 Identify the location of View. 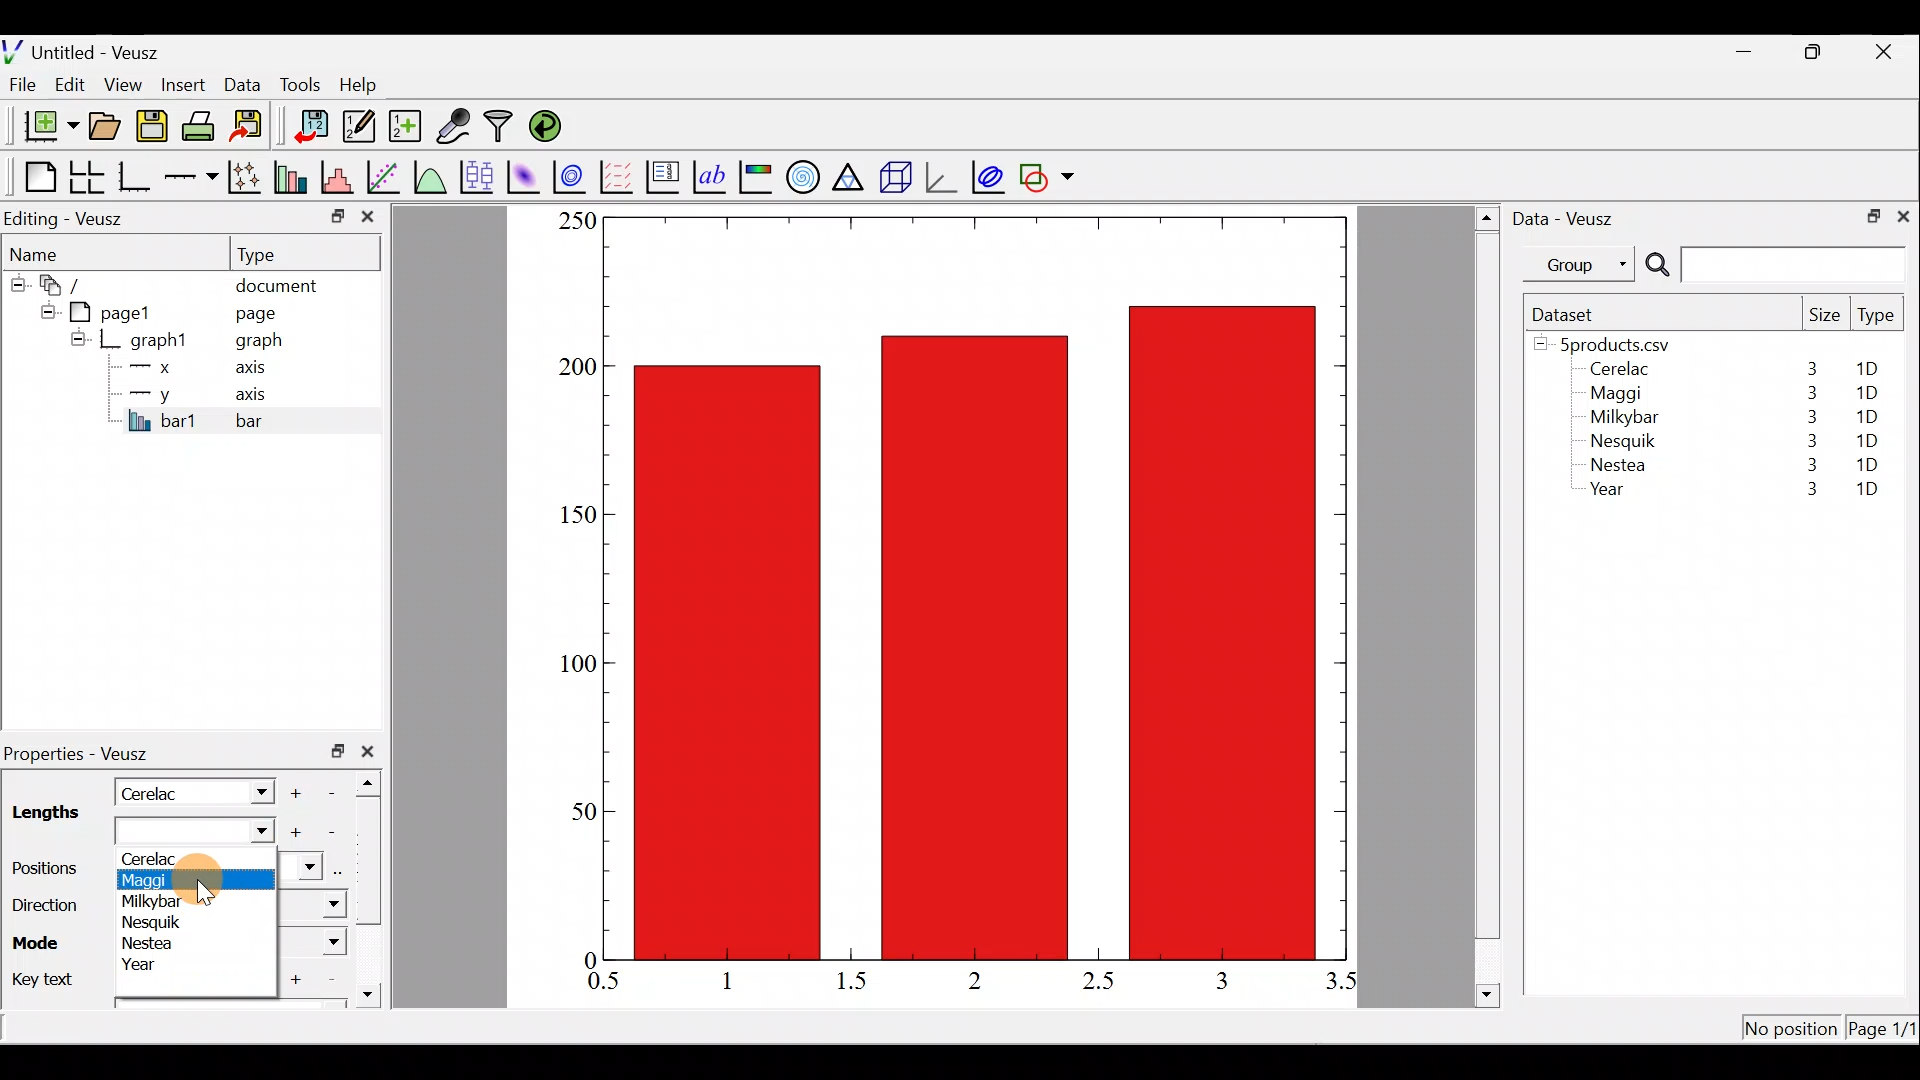
(127, 80).